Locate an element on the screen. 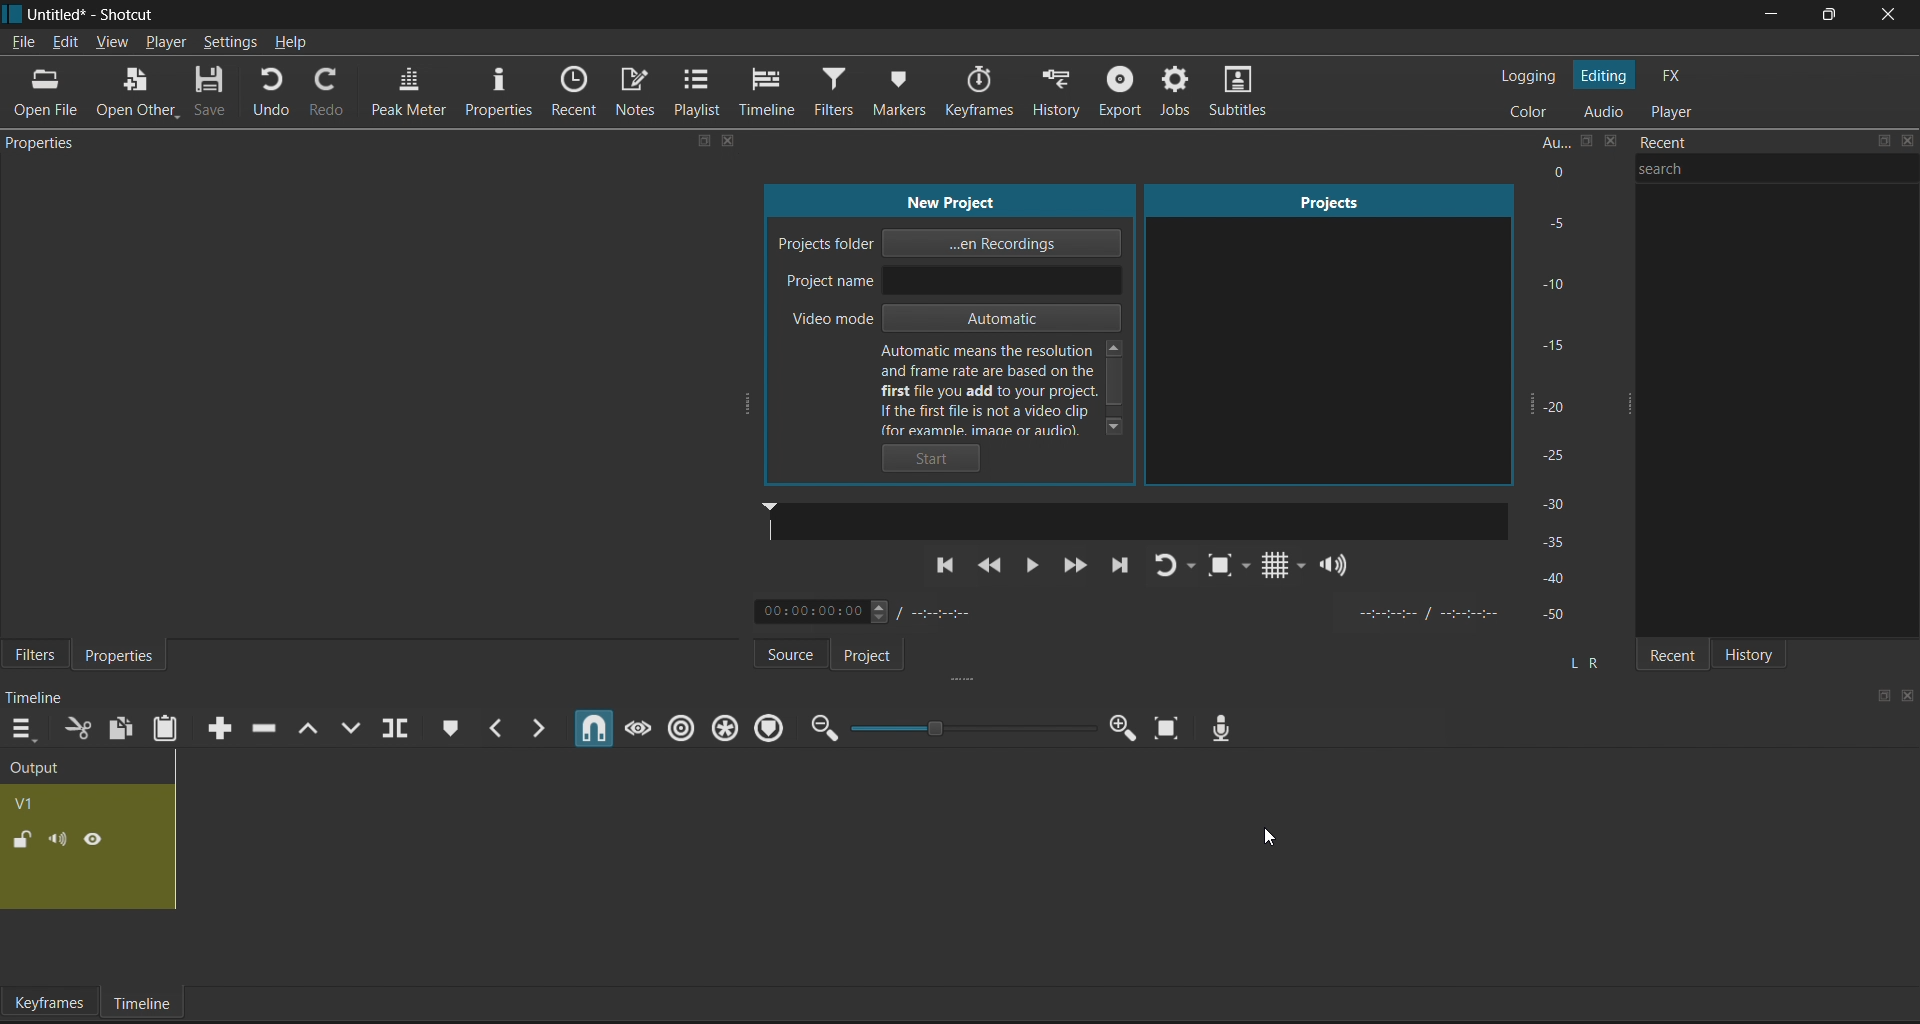  Previous marker is located at coordinates (496, 728).